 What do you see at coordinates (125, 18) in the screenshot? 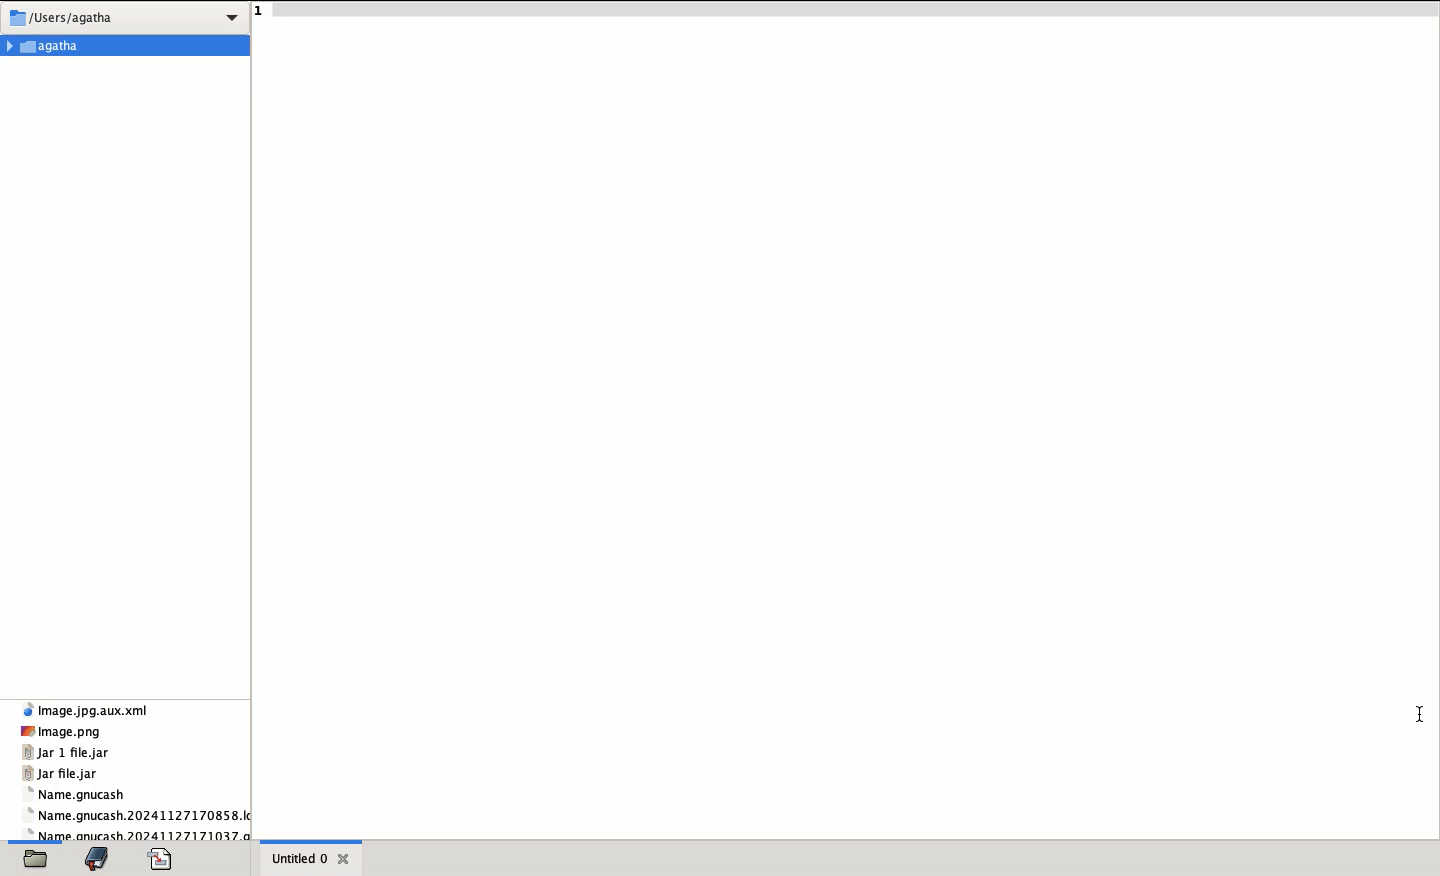
I see `/users/Agatha` at bounding box center [125, 18].